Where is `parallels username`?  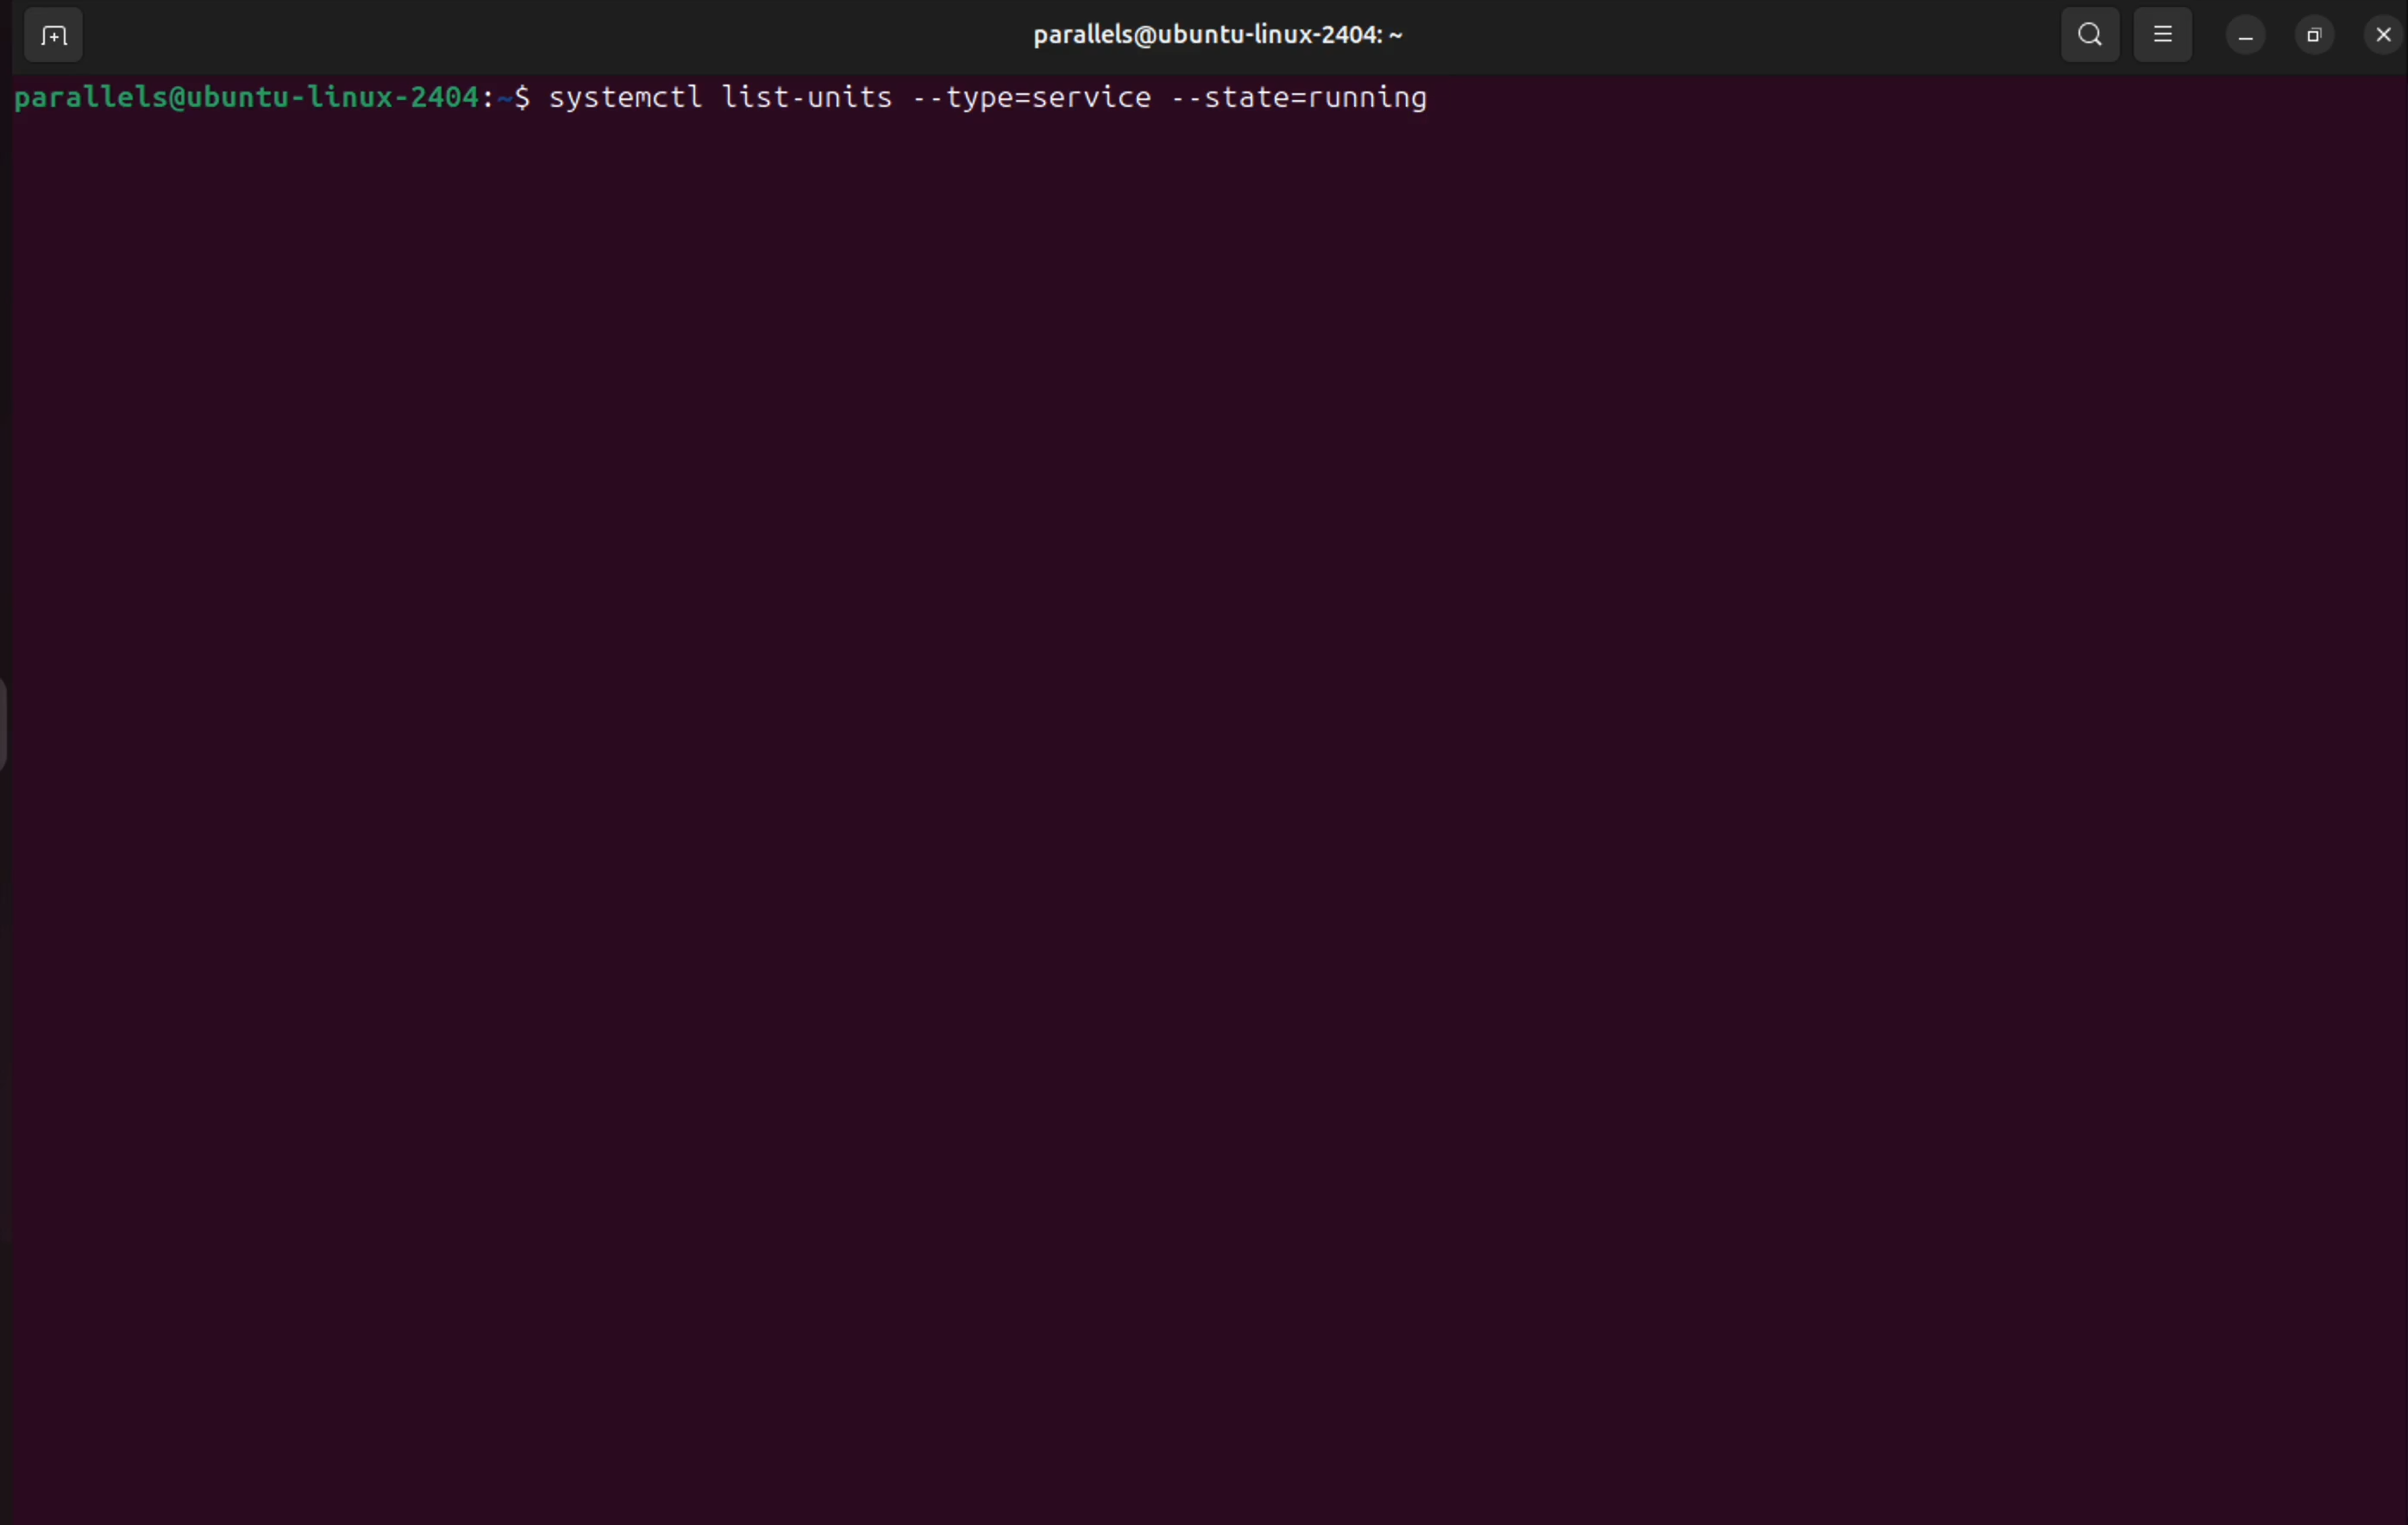
parallels username is located at coordinates (1206, 39).